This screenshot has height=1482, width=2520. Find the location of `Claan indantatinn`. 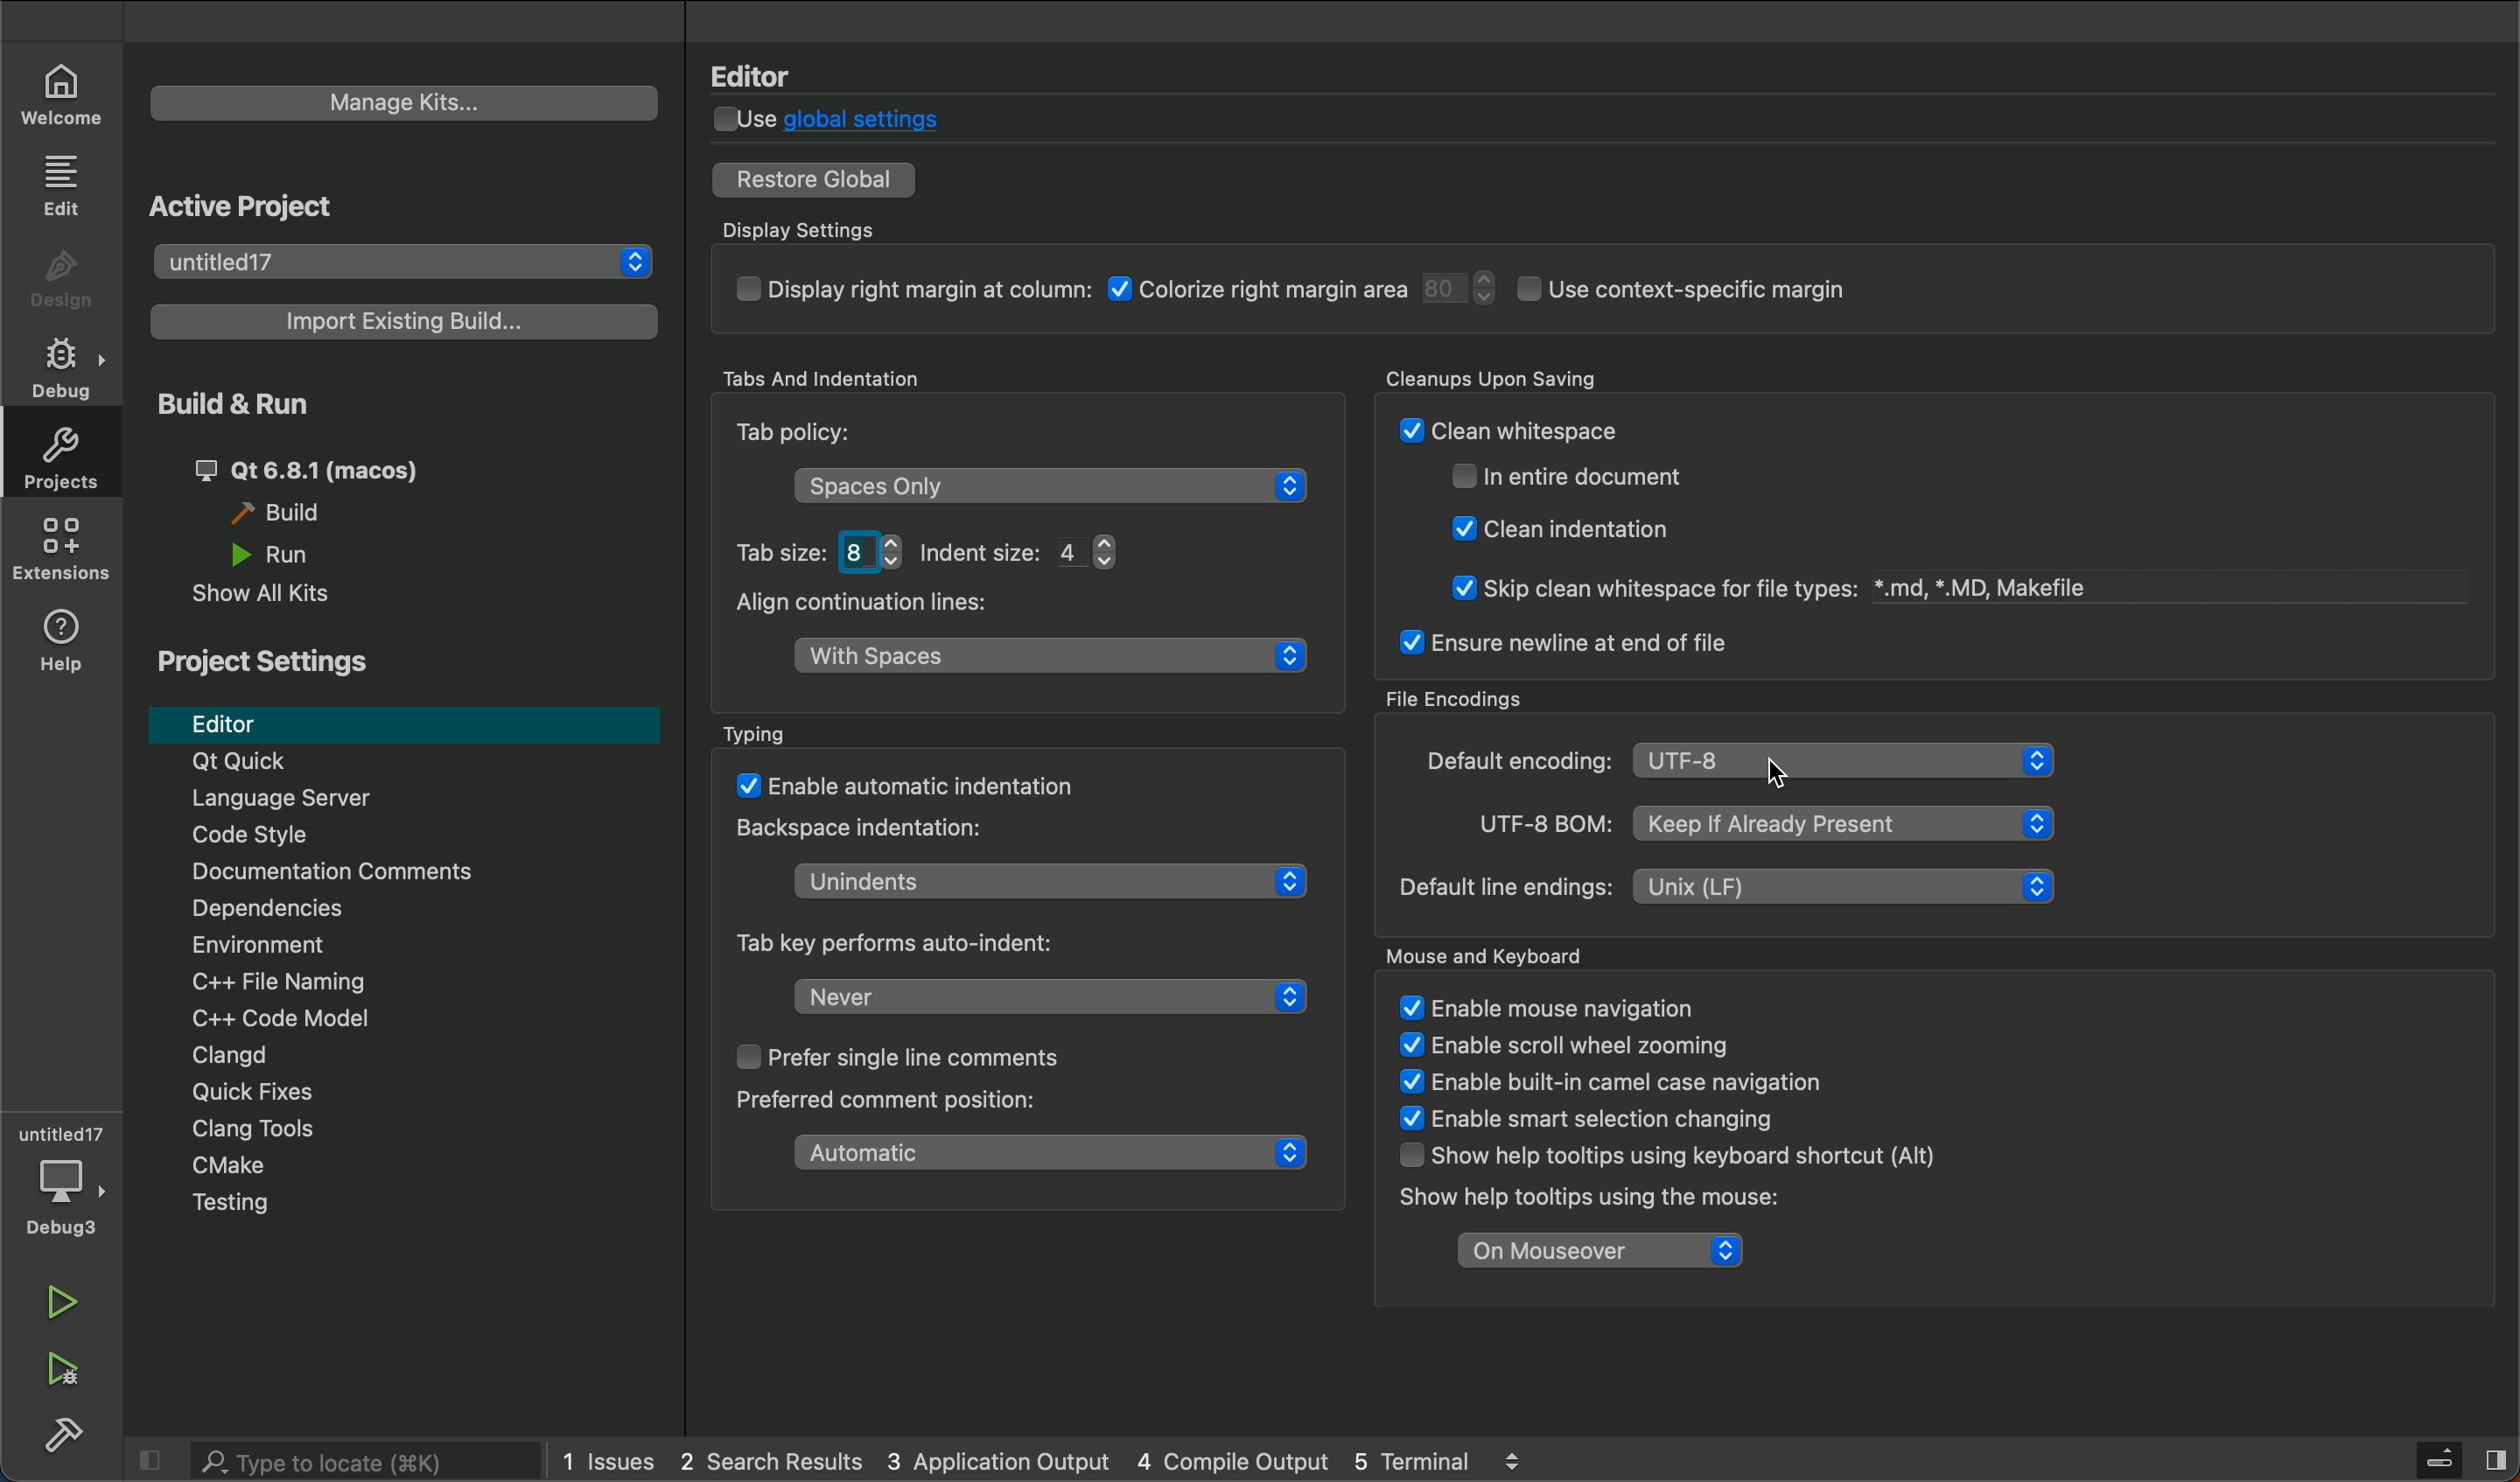

Claan indantatinn is located at coordinates (1588, 474).